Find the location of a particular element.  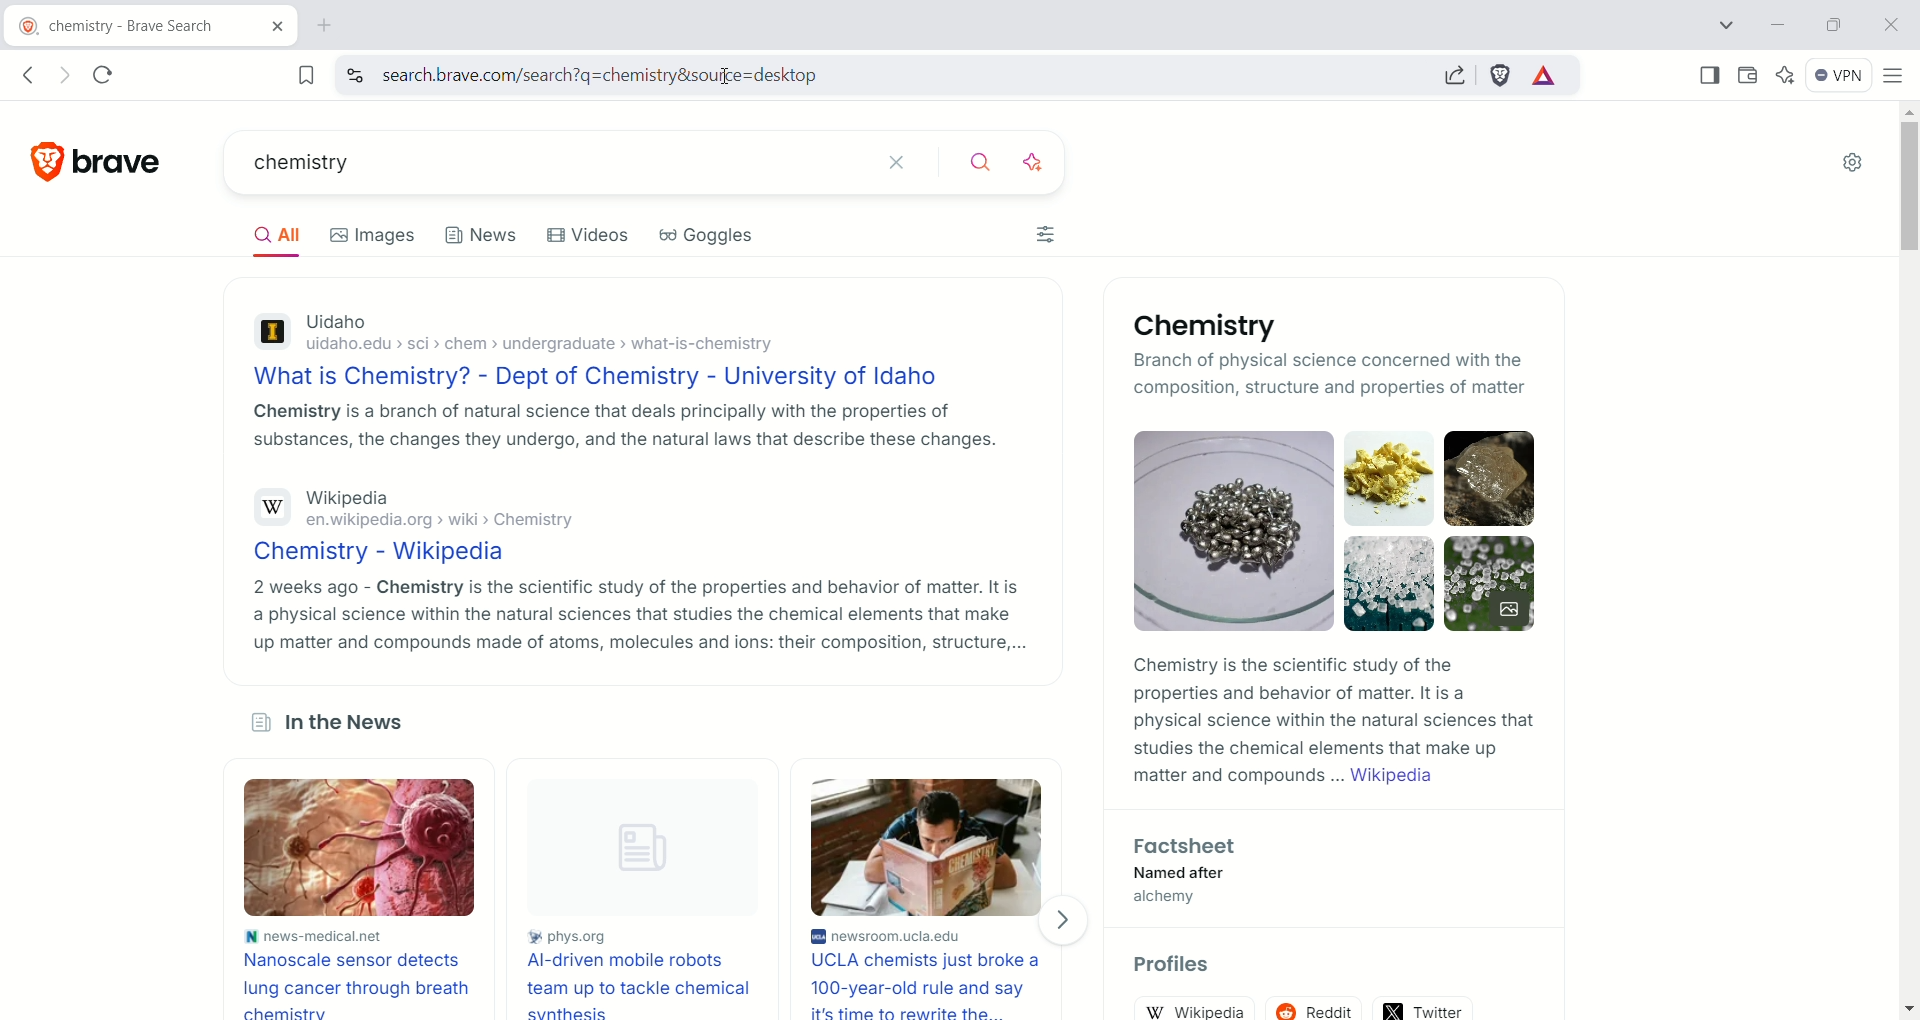

leo AI is located at coordinates (1040, 163).